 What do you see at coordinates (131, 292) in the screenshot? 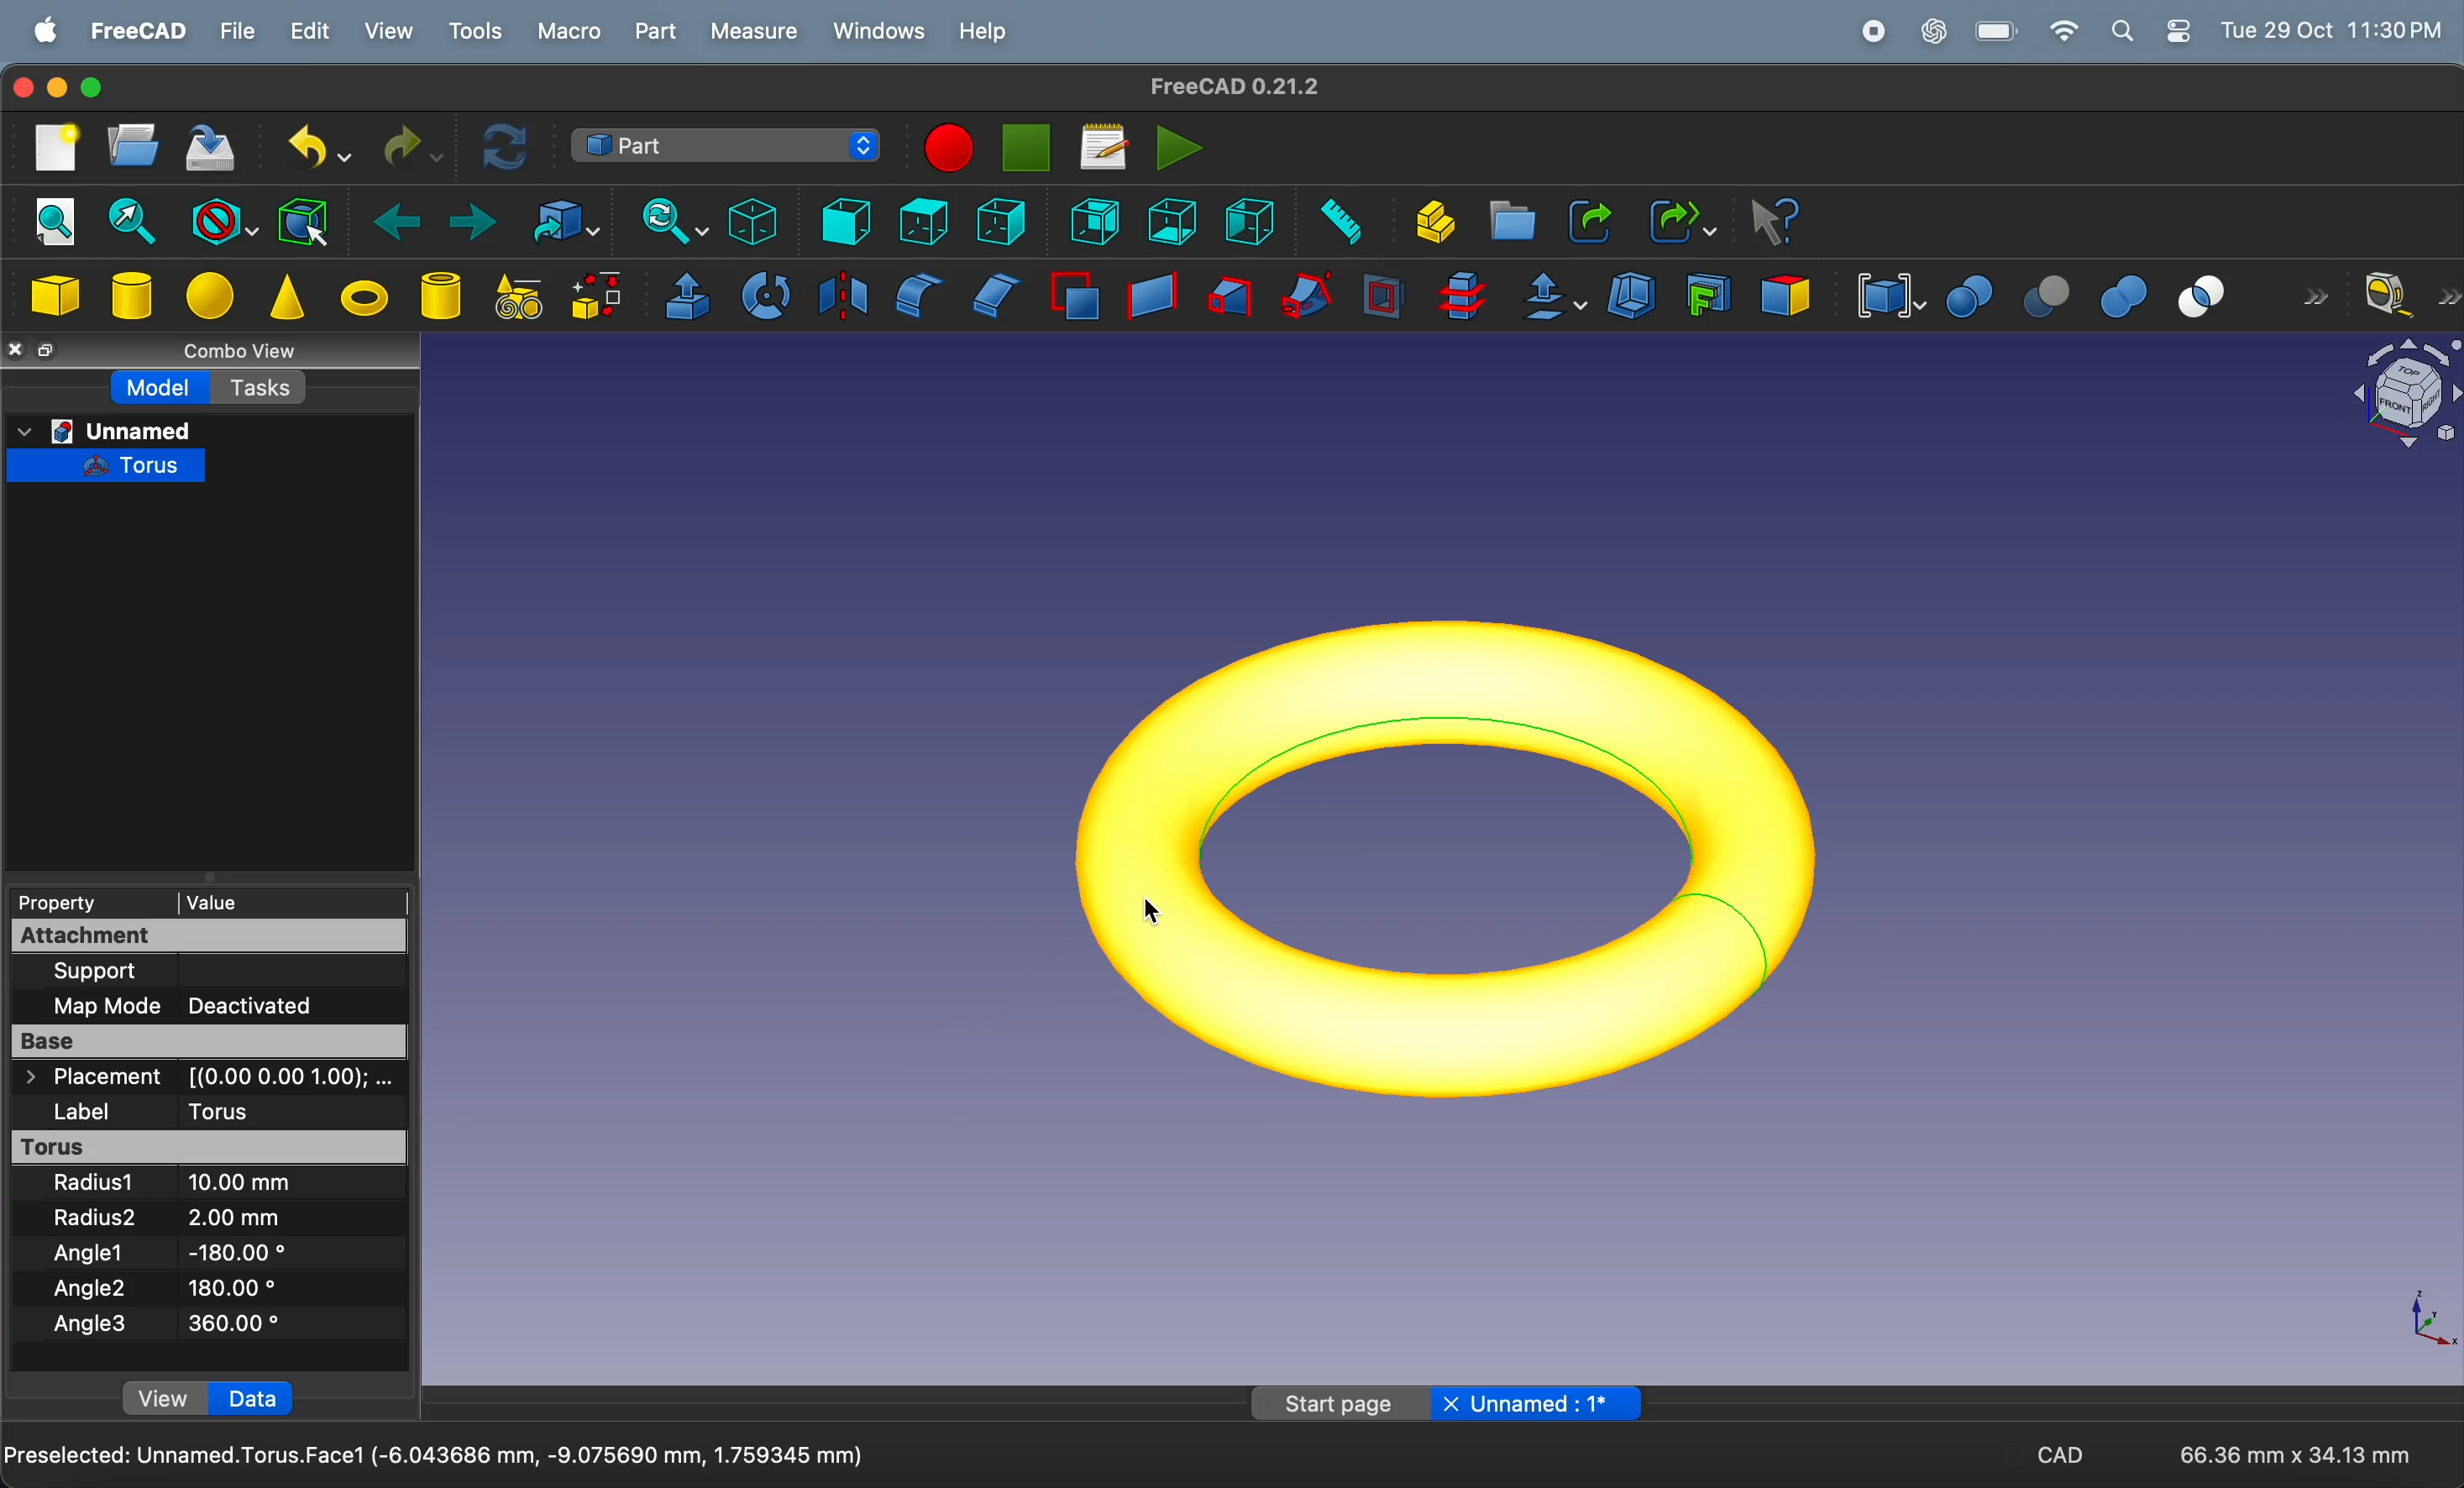
I see `cylinder` at bounding box center [131, 292].